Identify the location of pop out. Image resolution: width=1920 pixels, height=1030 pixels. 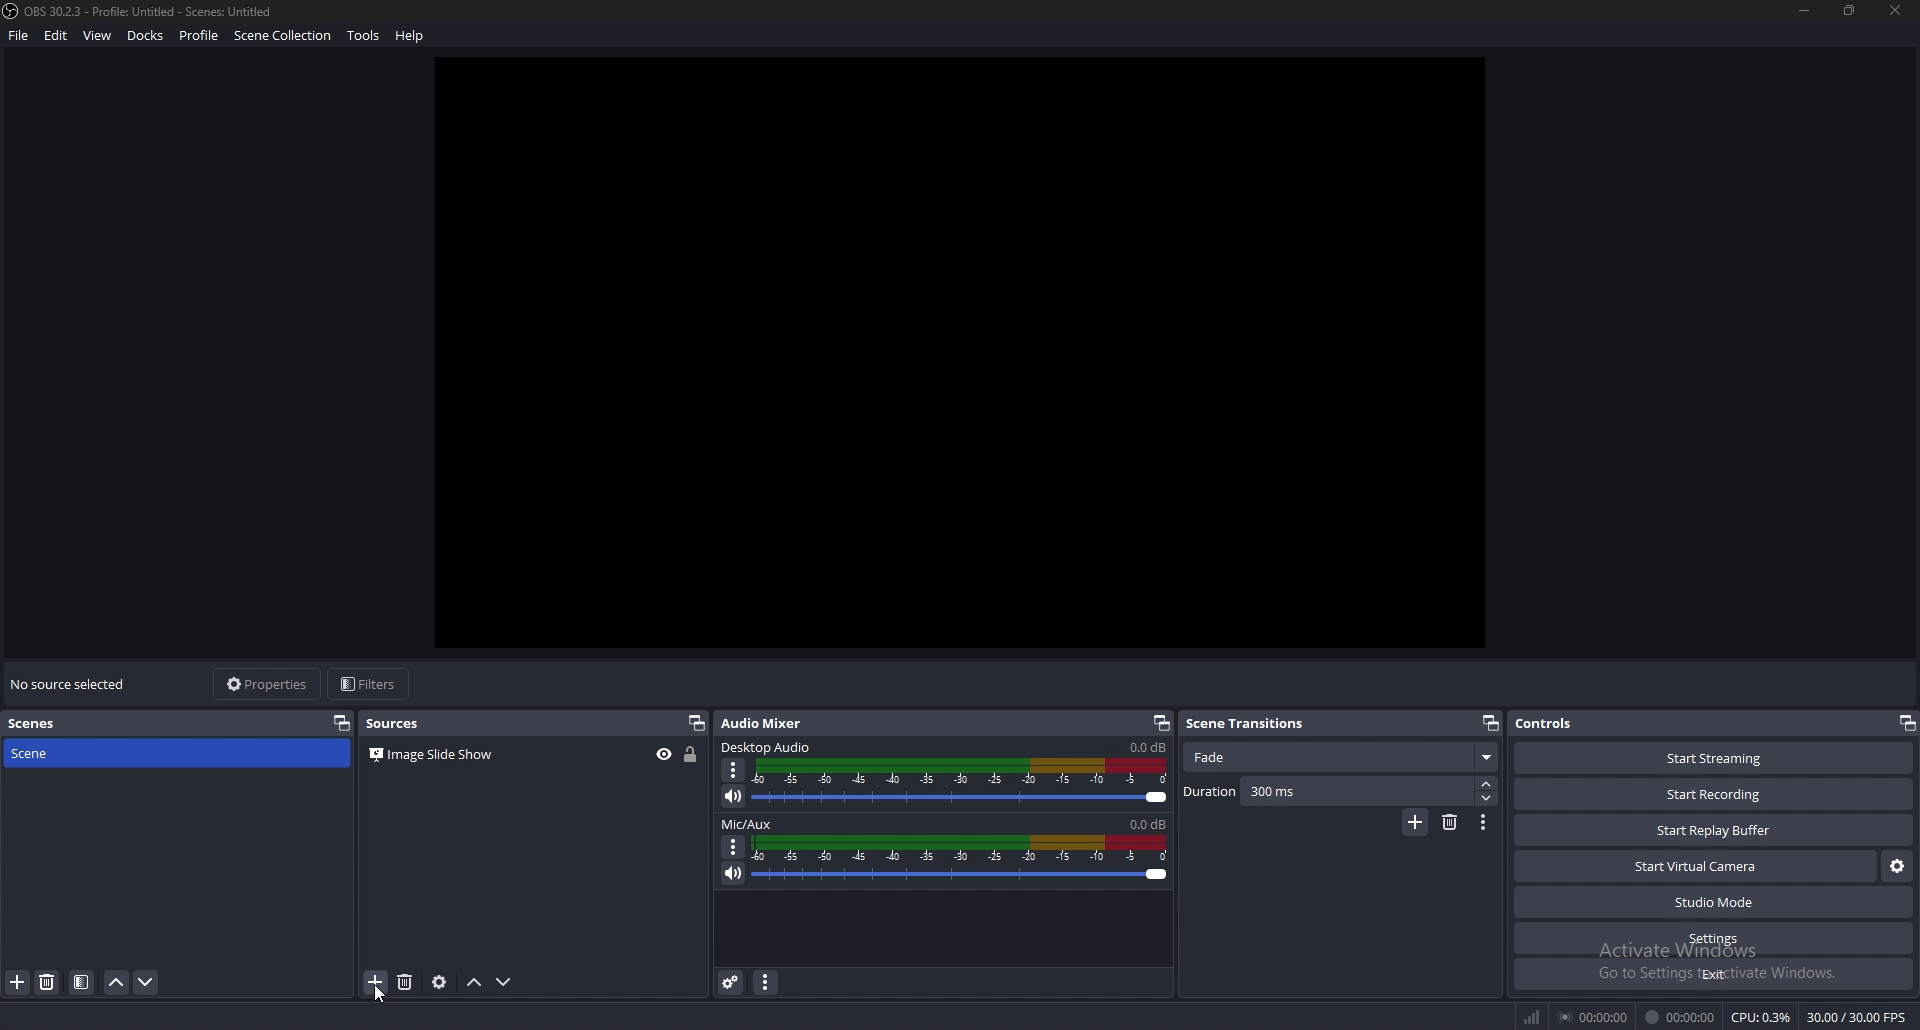
(1908, 723).